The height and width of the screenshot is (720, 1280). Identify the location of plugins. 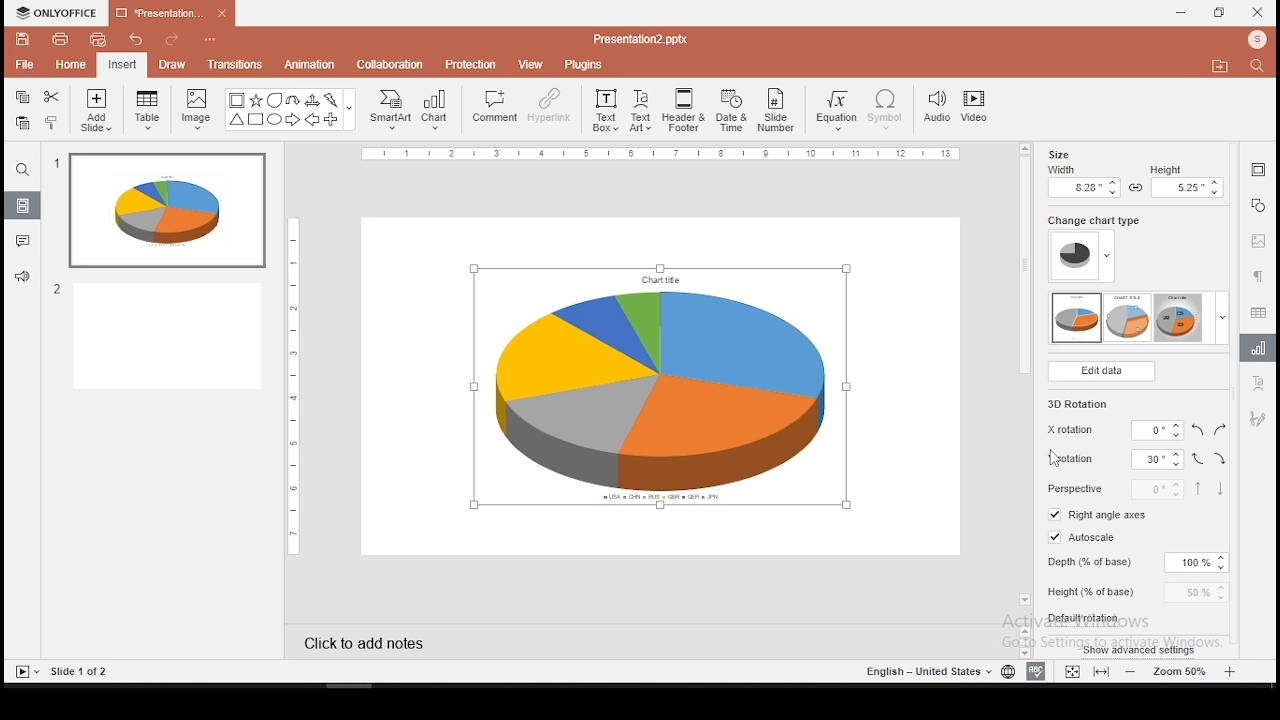
(582, 64).